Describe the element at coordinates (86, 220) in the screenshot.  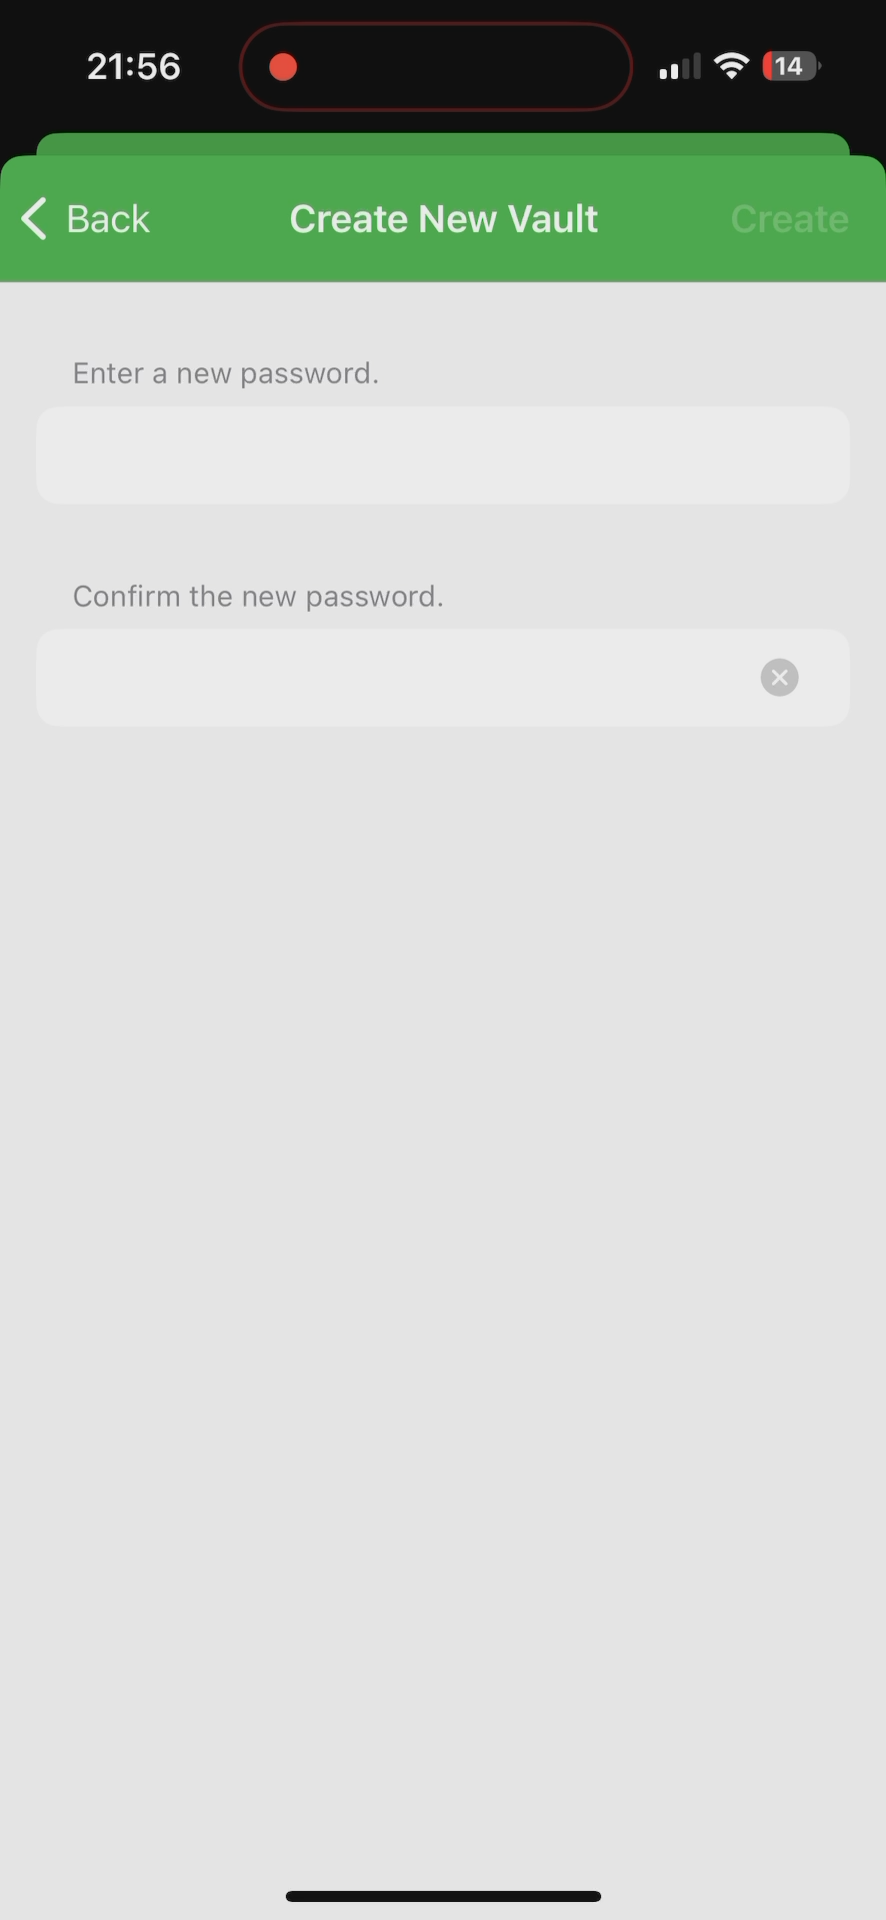
I see `back` at that location.